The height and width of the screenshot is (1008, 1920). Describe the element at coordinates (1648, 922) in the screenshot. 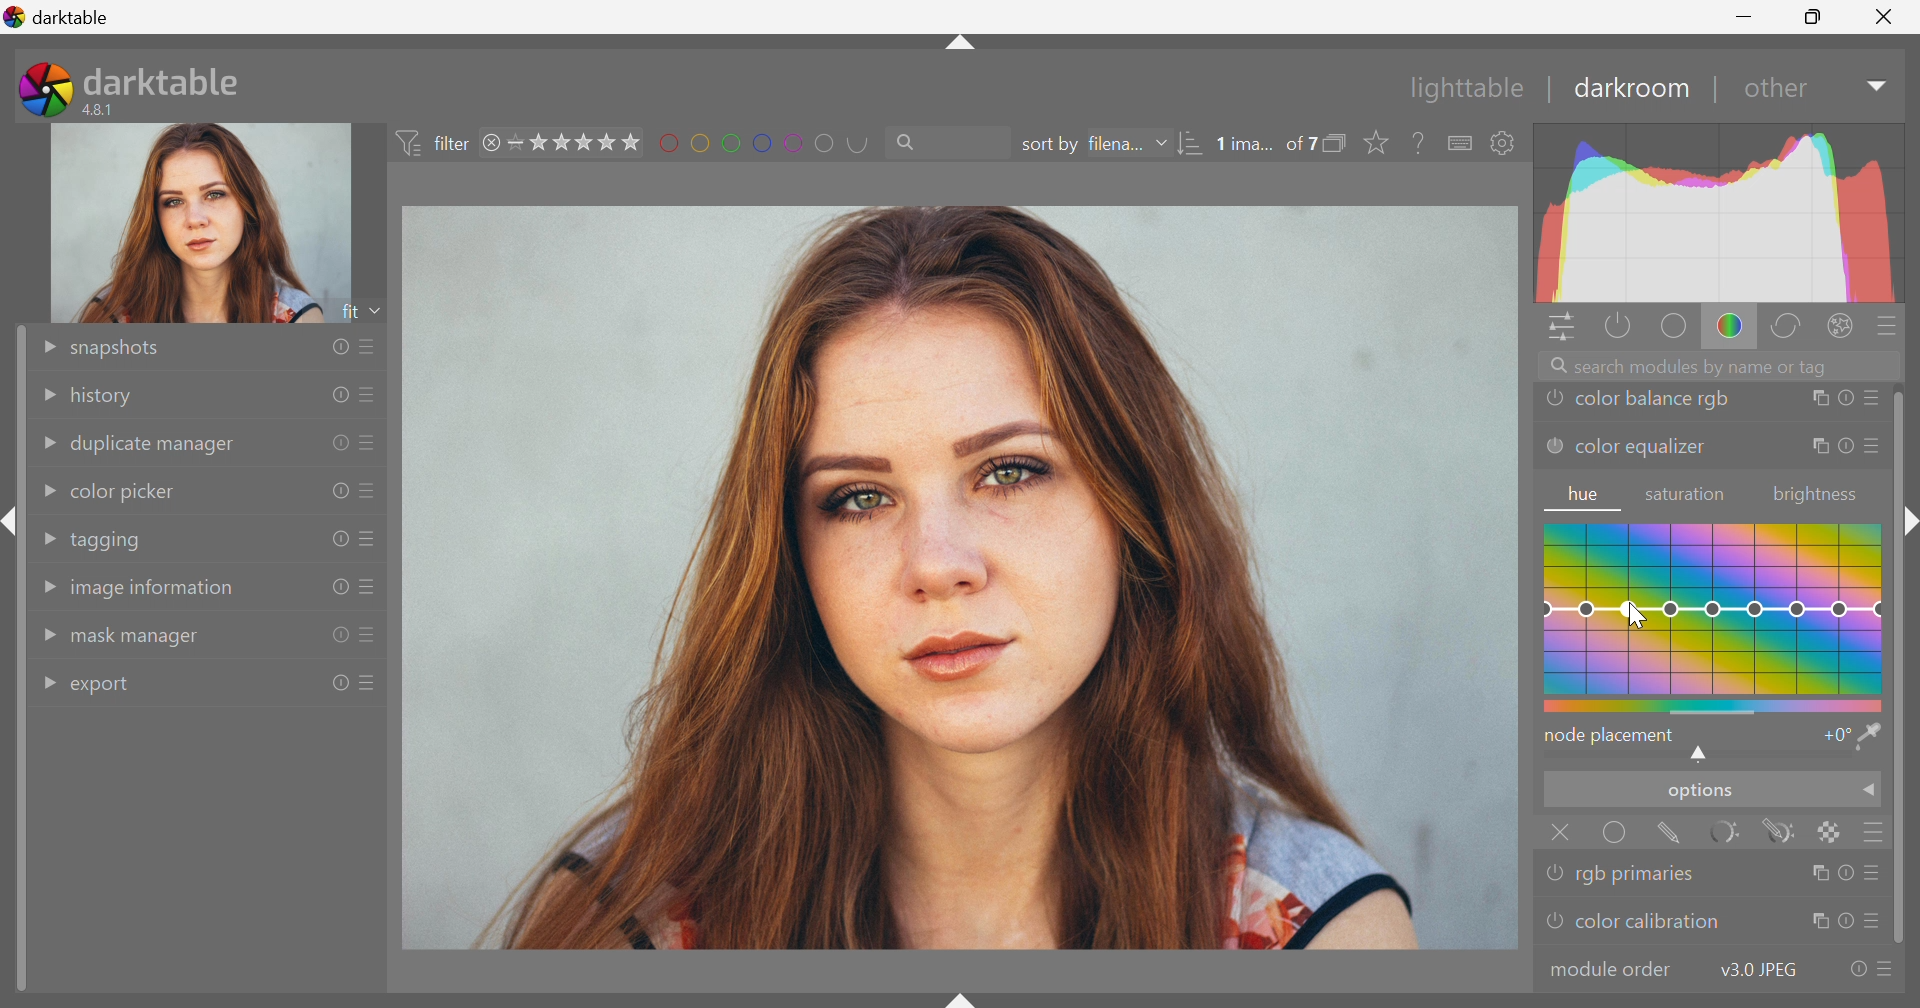

I see `color calibration` at that location.